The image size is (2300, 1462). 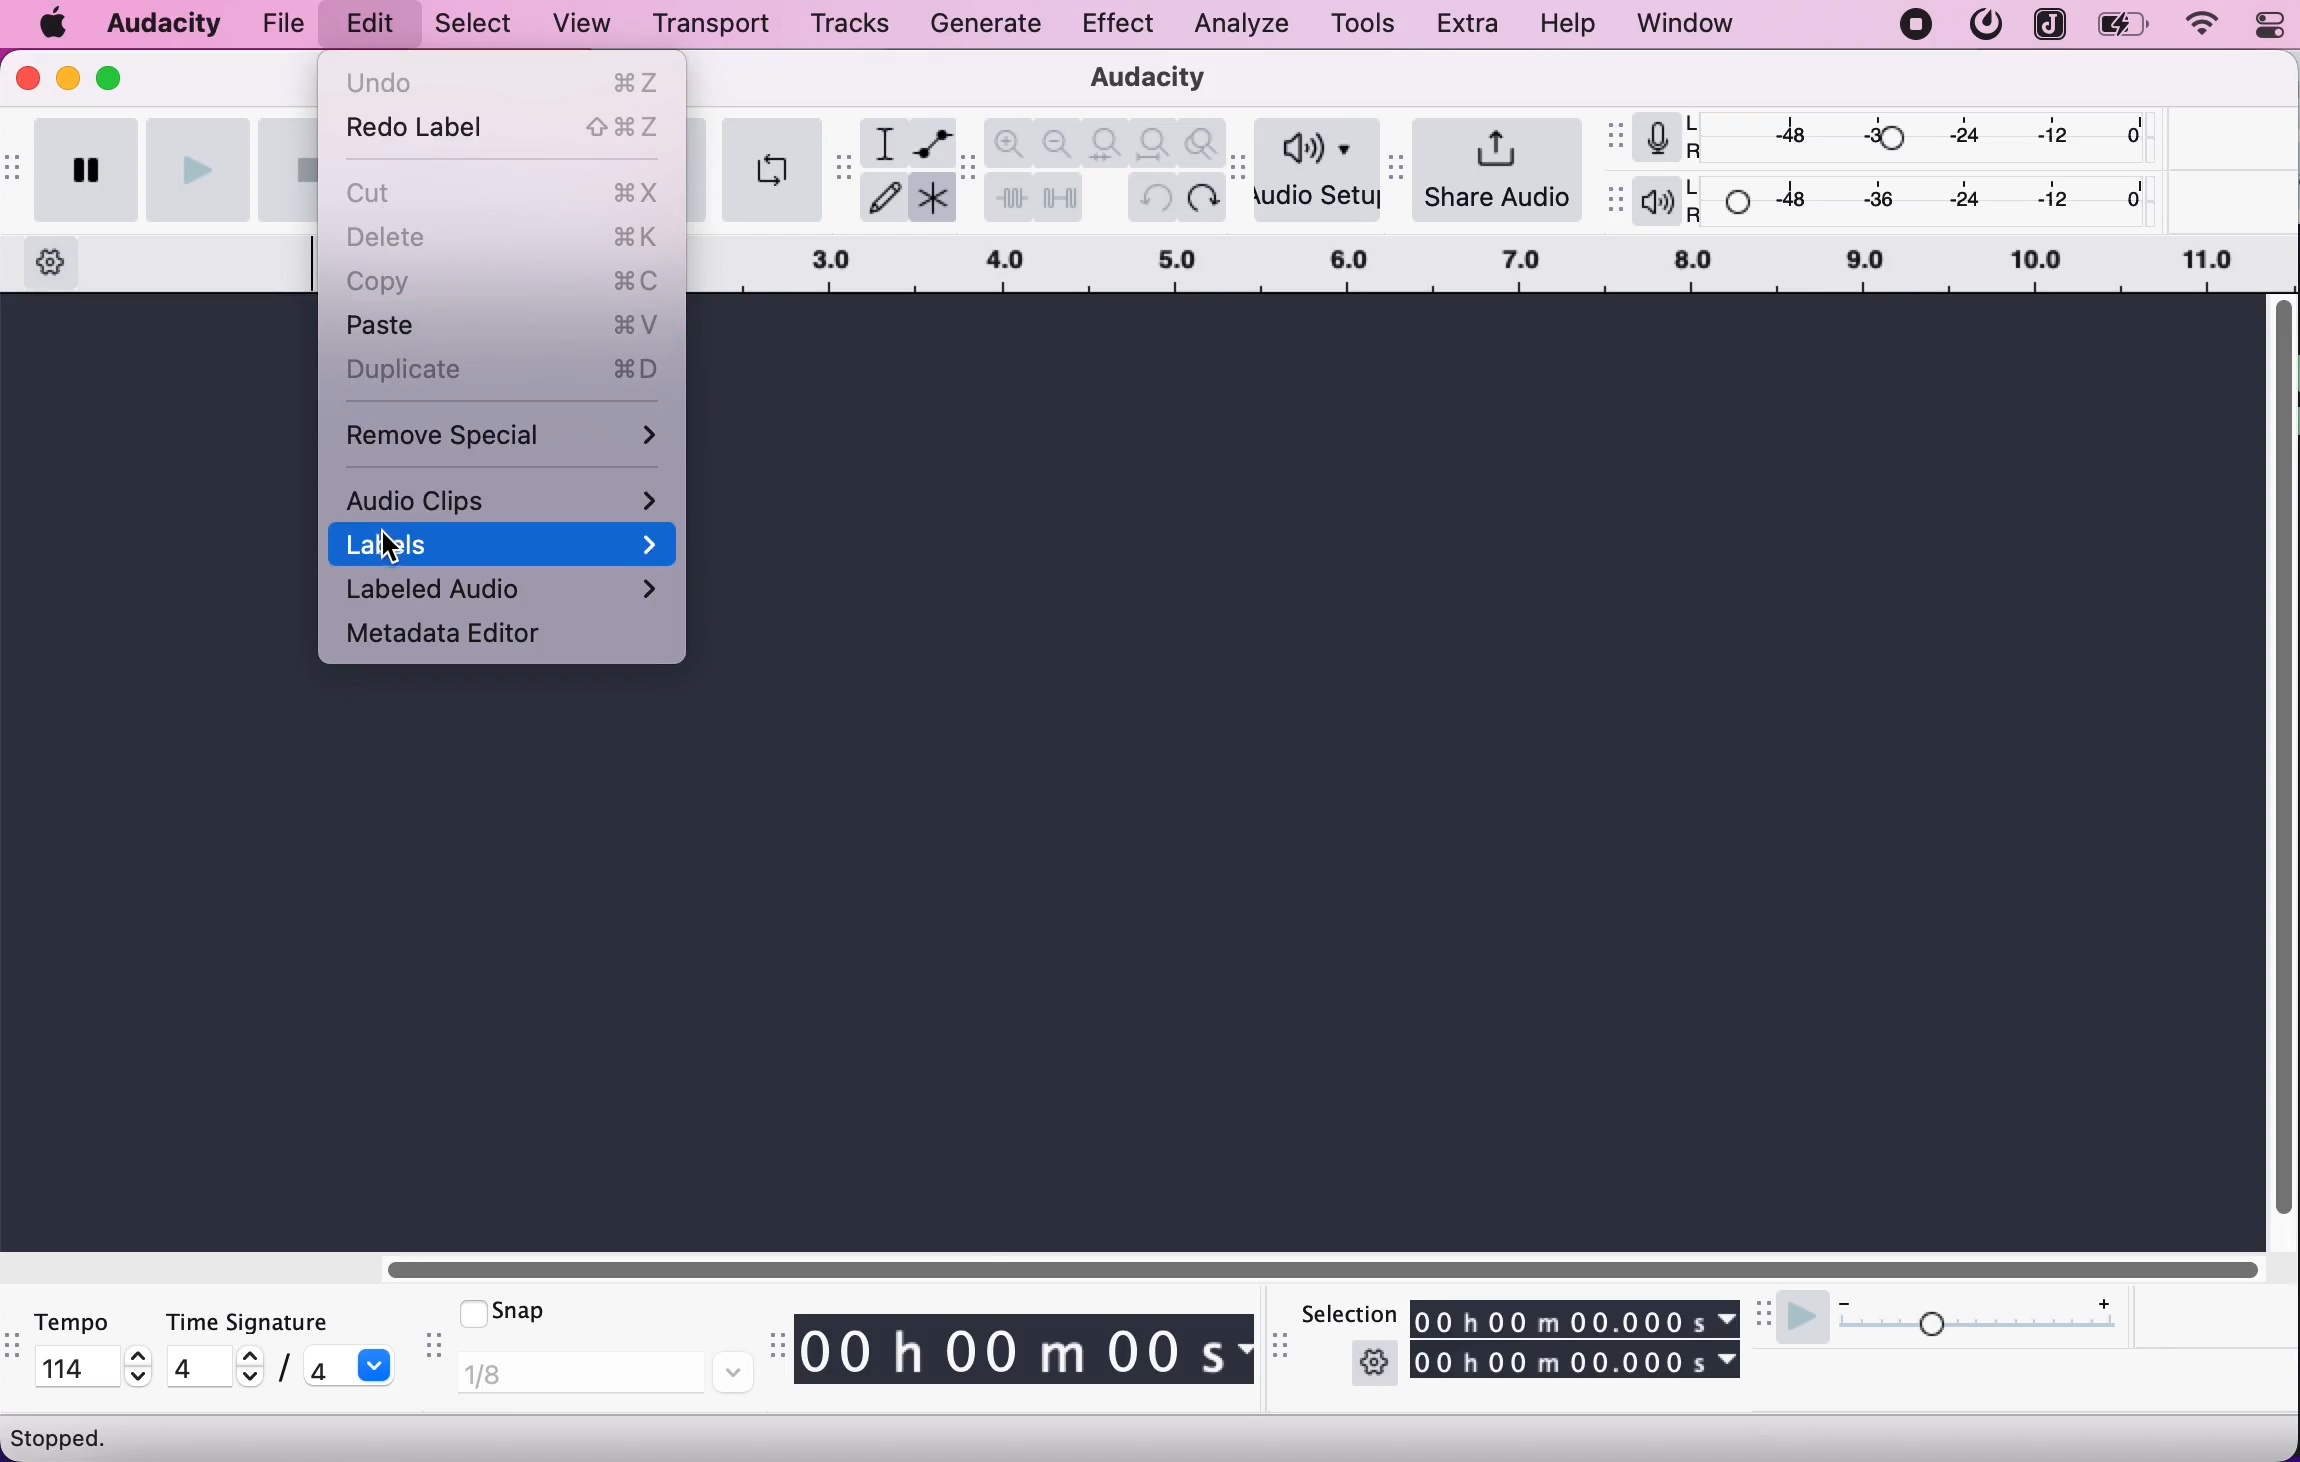 What do you see at coordinates (1202, 145) in the screenshot?
I see `zoom toggle` at bounding box center [1202, 145].